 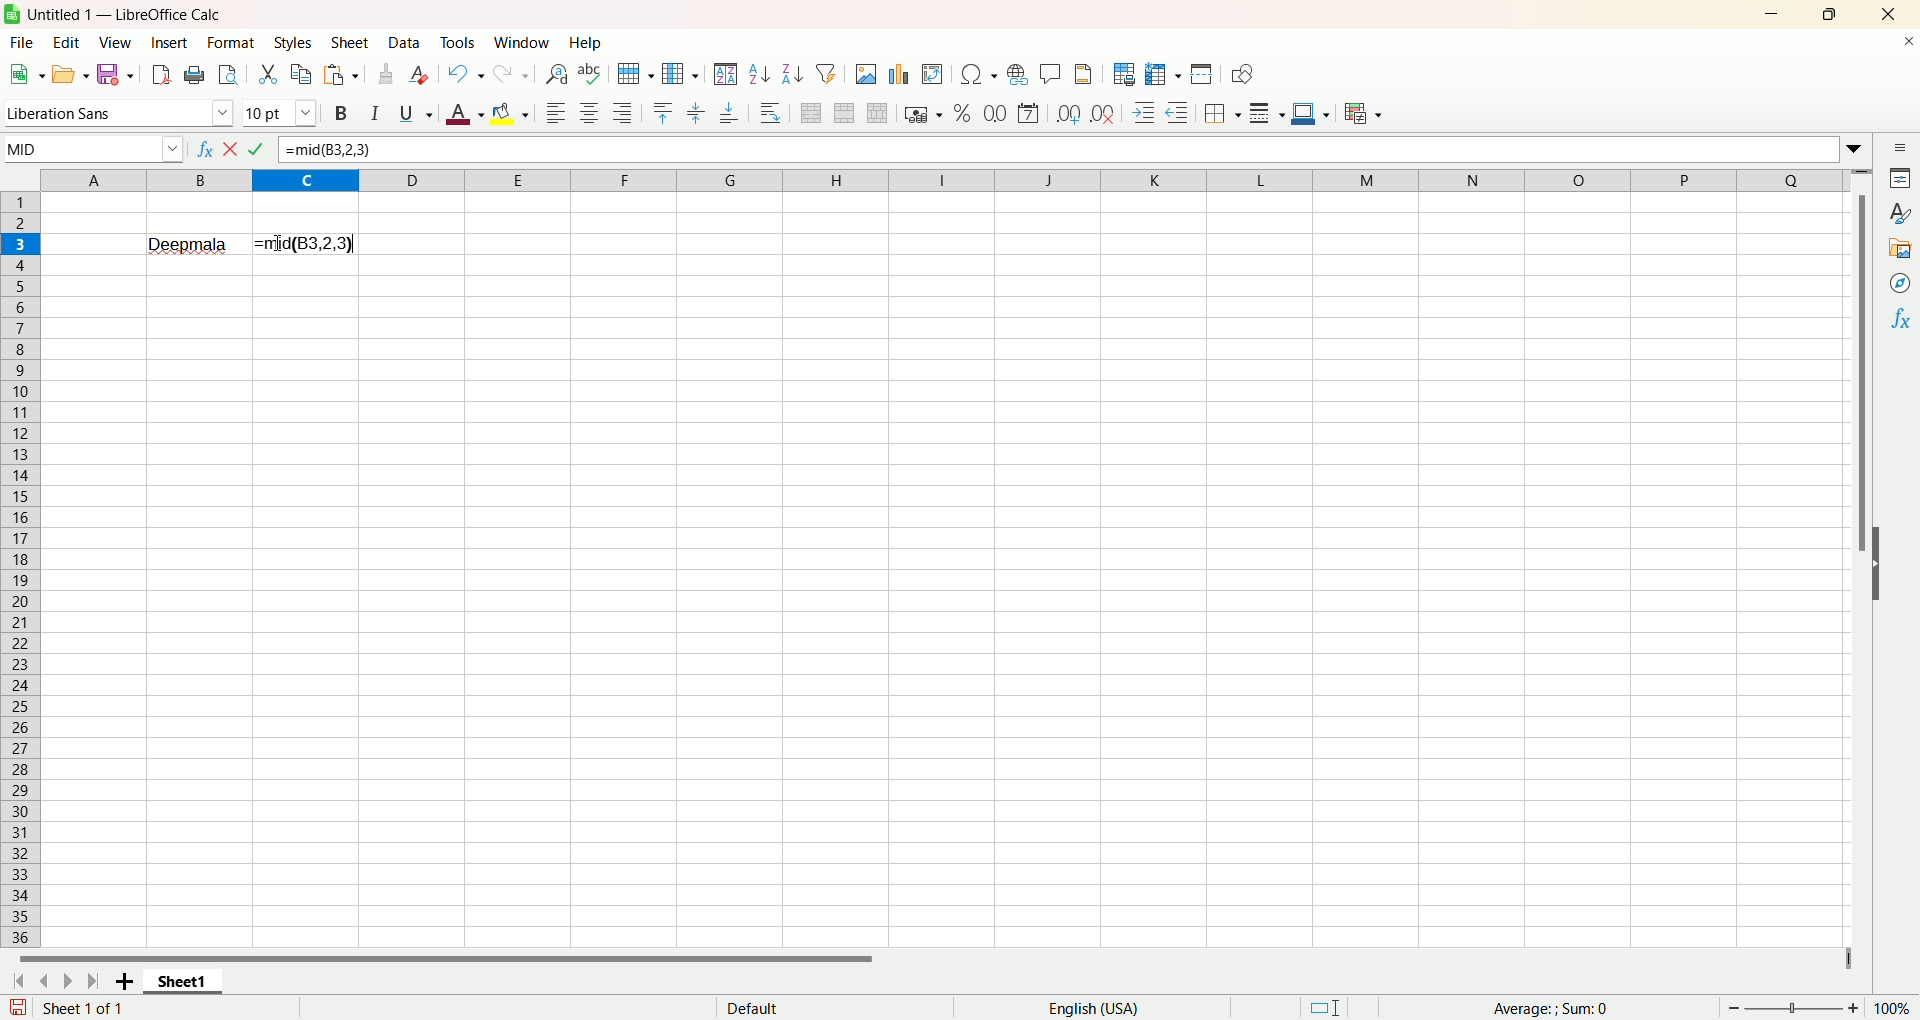 I want to click on Format as date, so click(x=1028, y=114).